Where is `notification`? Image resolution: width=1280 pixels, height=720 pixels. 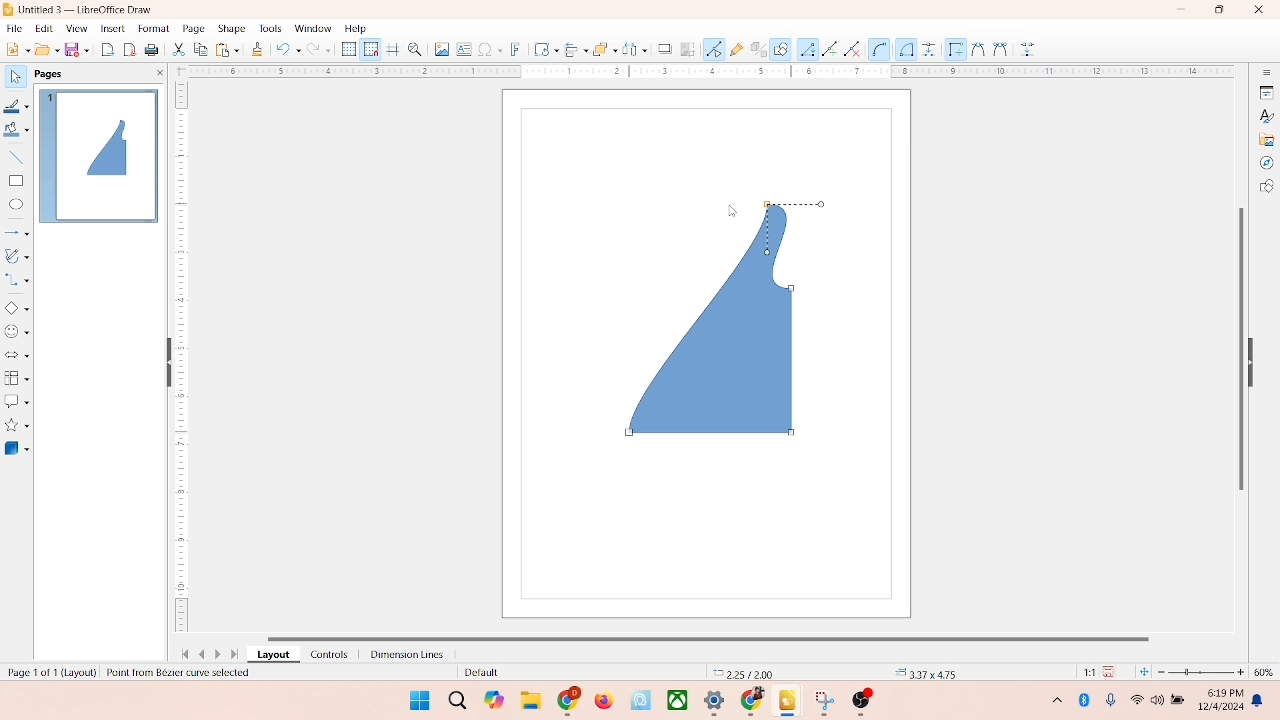 notification is located at coordinates (1261, 701).